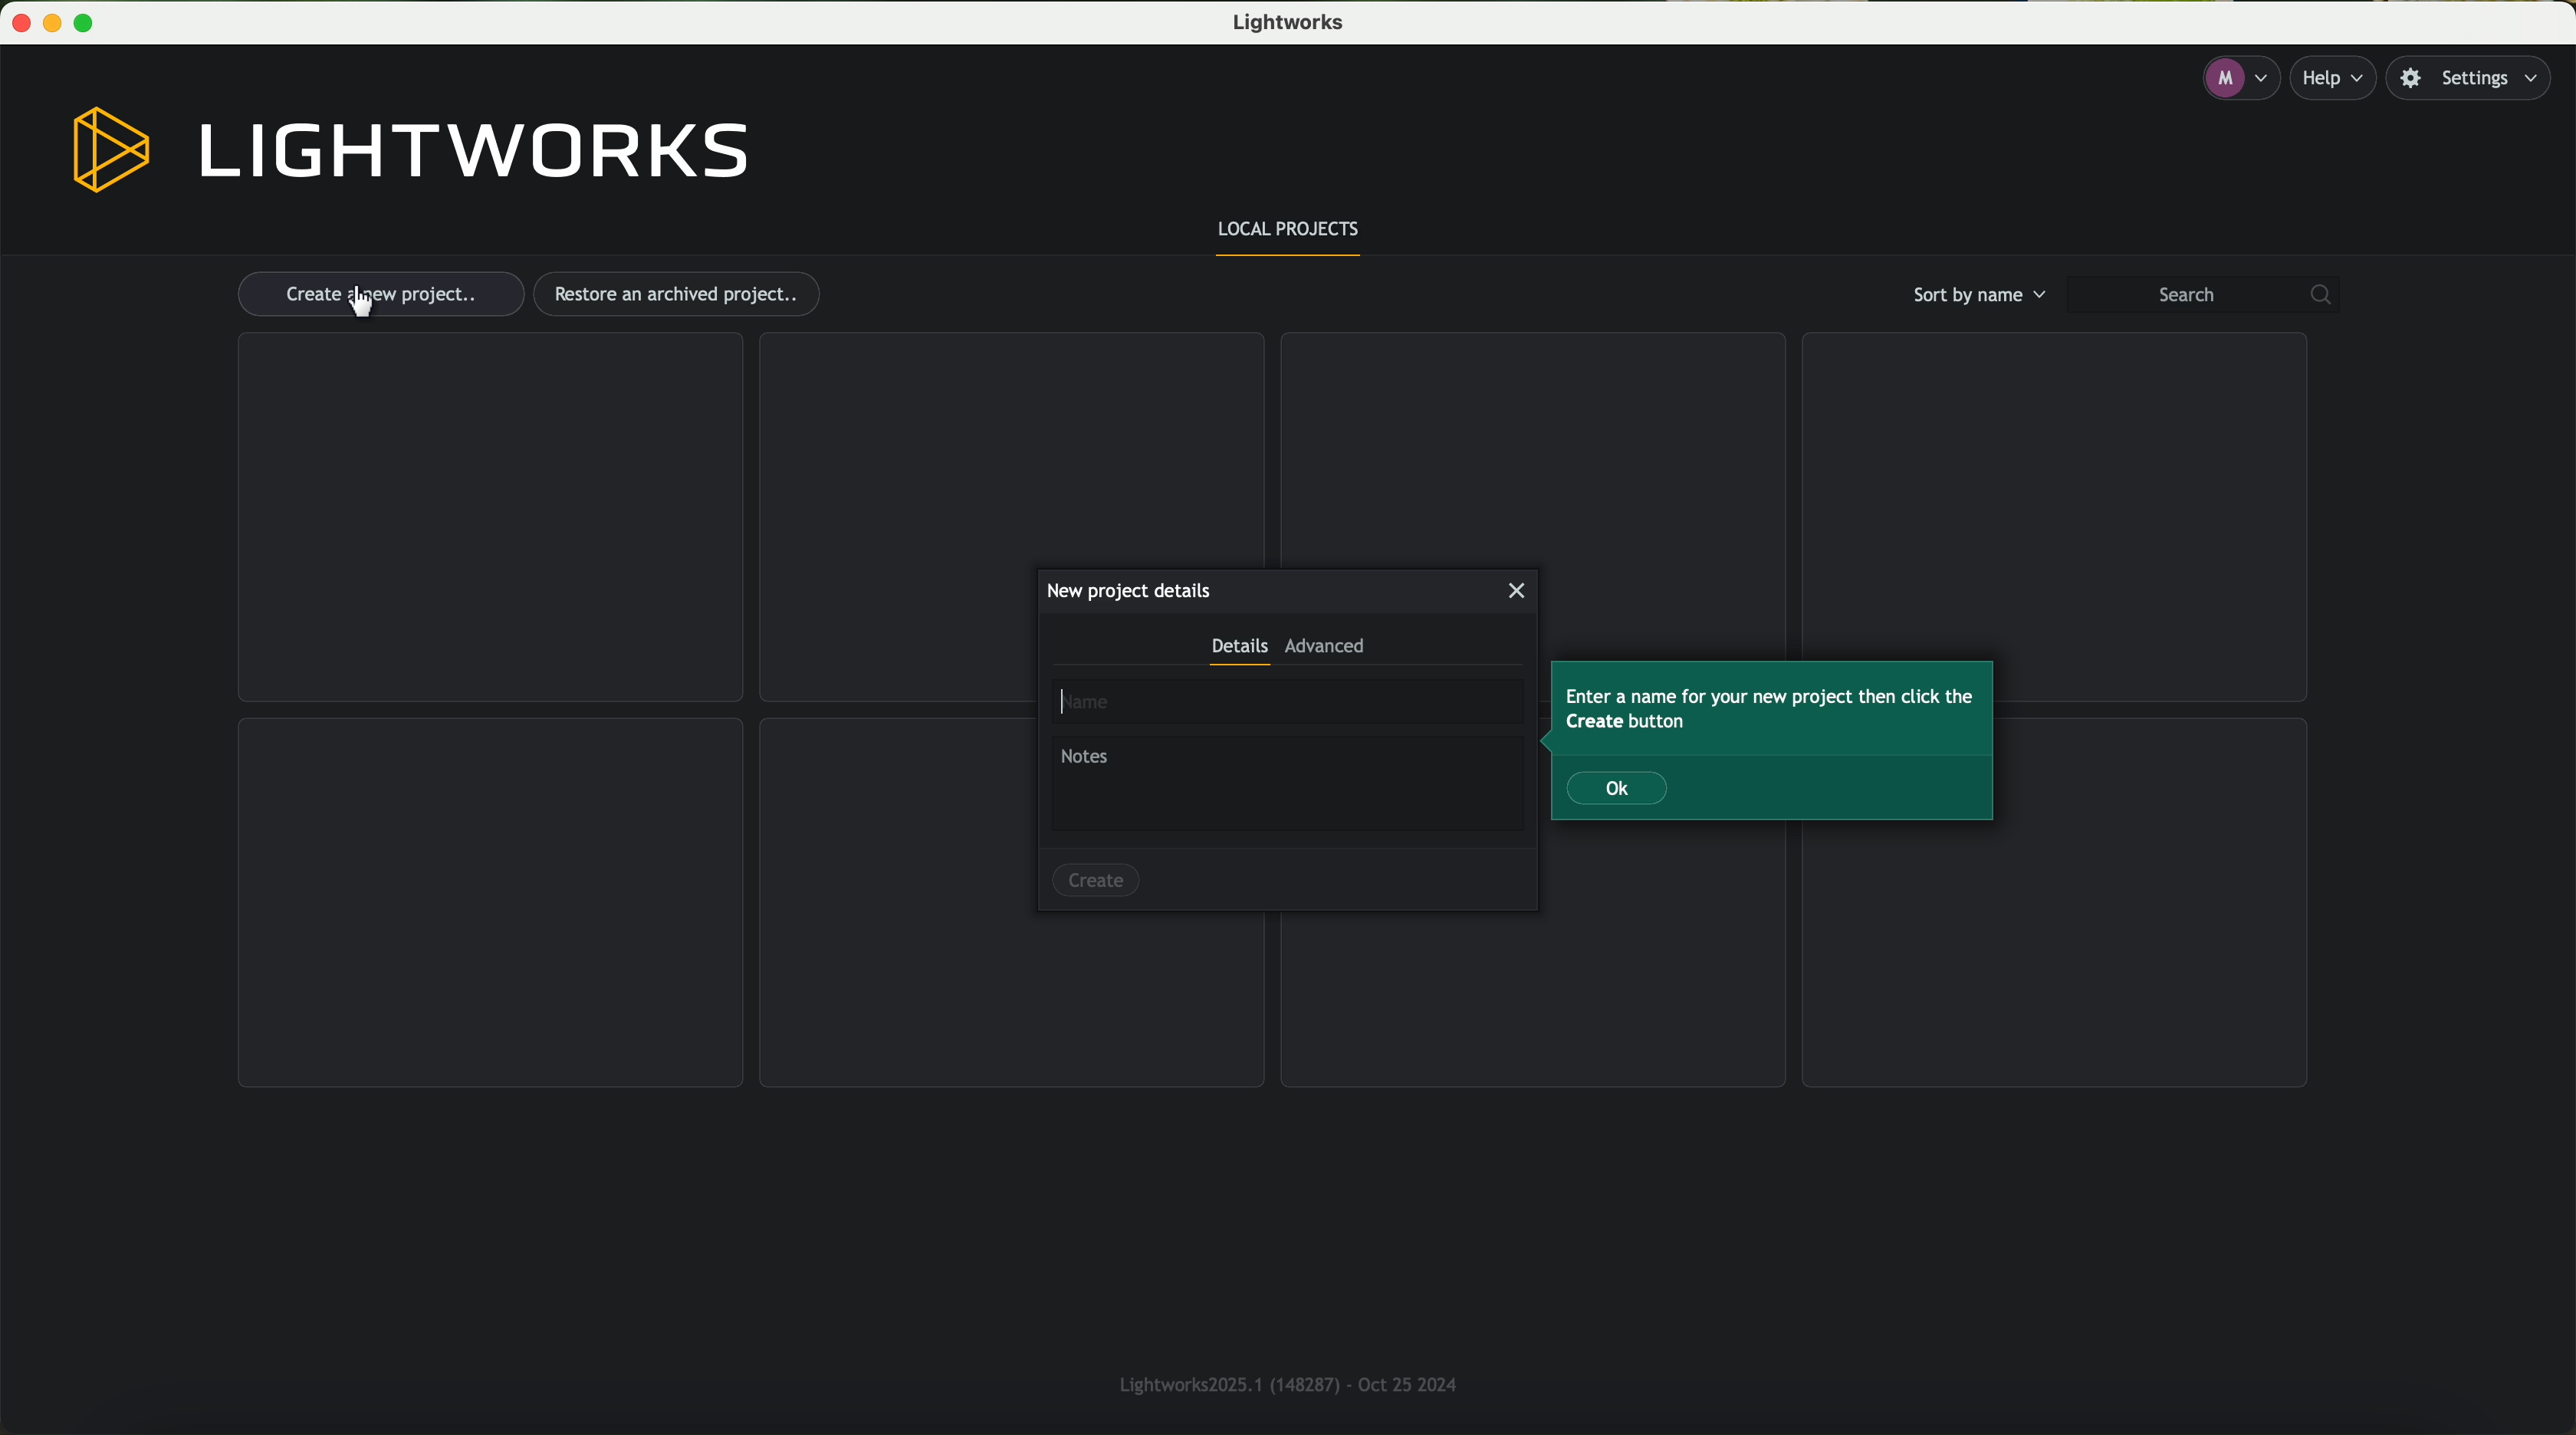 The width and height of the screenshot is (2576, 1435). I want to click on sort by name, so click(1975, 294).